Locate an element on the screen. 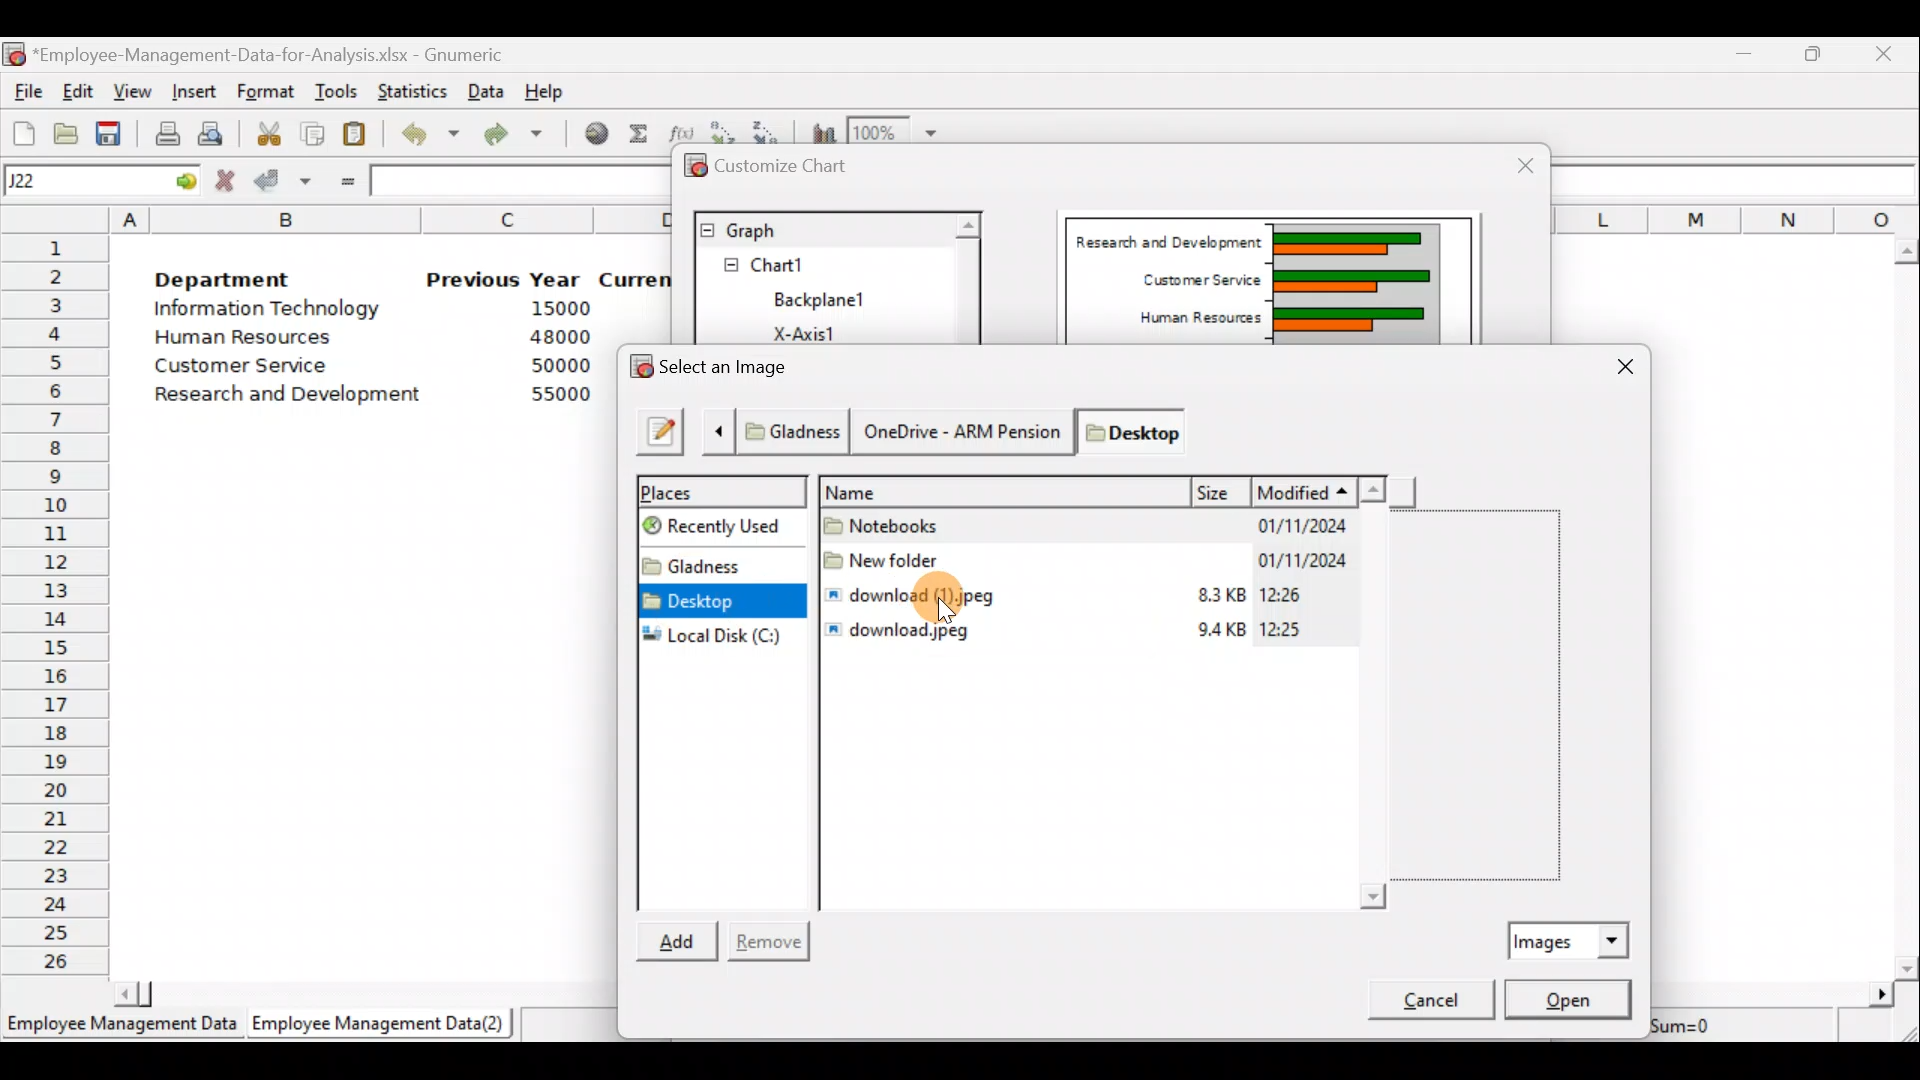  Cancel is located at coordinates (1424, 1004).